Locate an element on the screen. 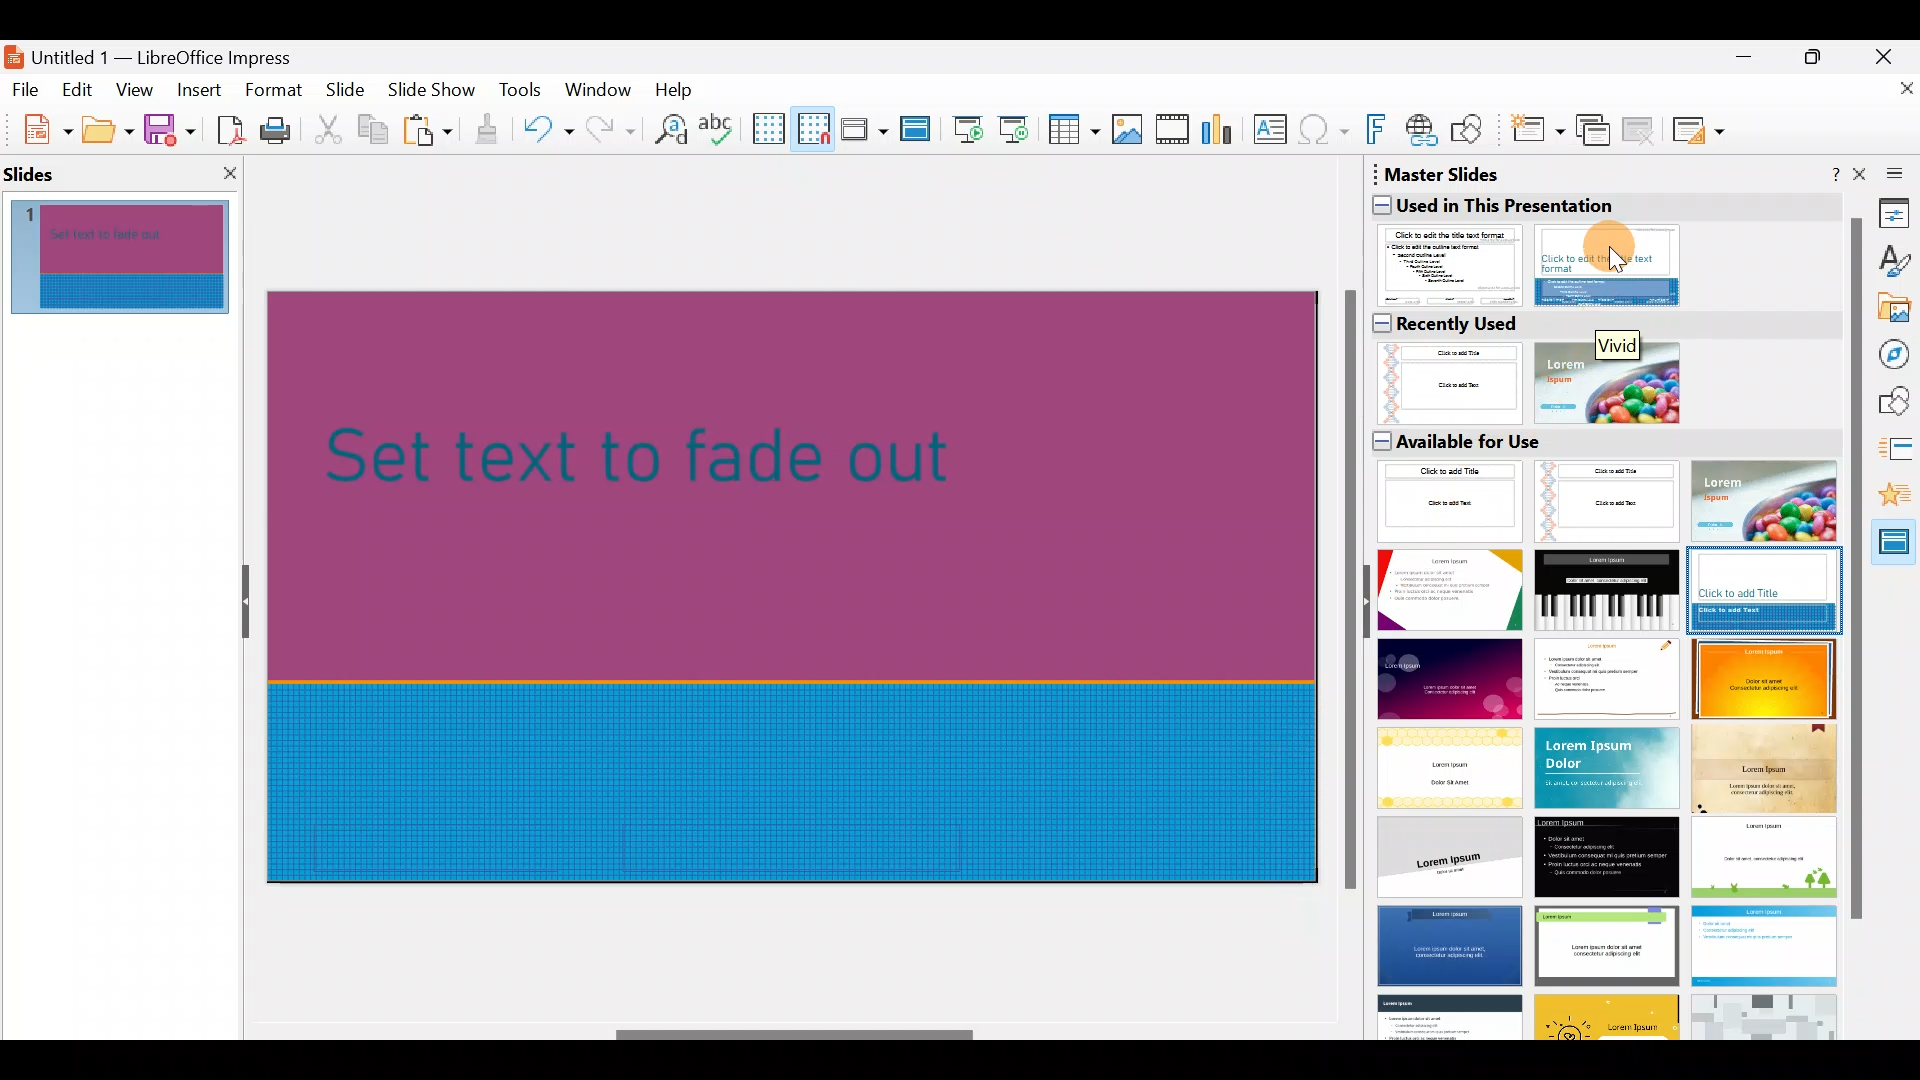  Minimise is located at coordinates (1741, 66).